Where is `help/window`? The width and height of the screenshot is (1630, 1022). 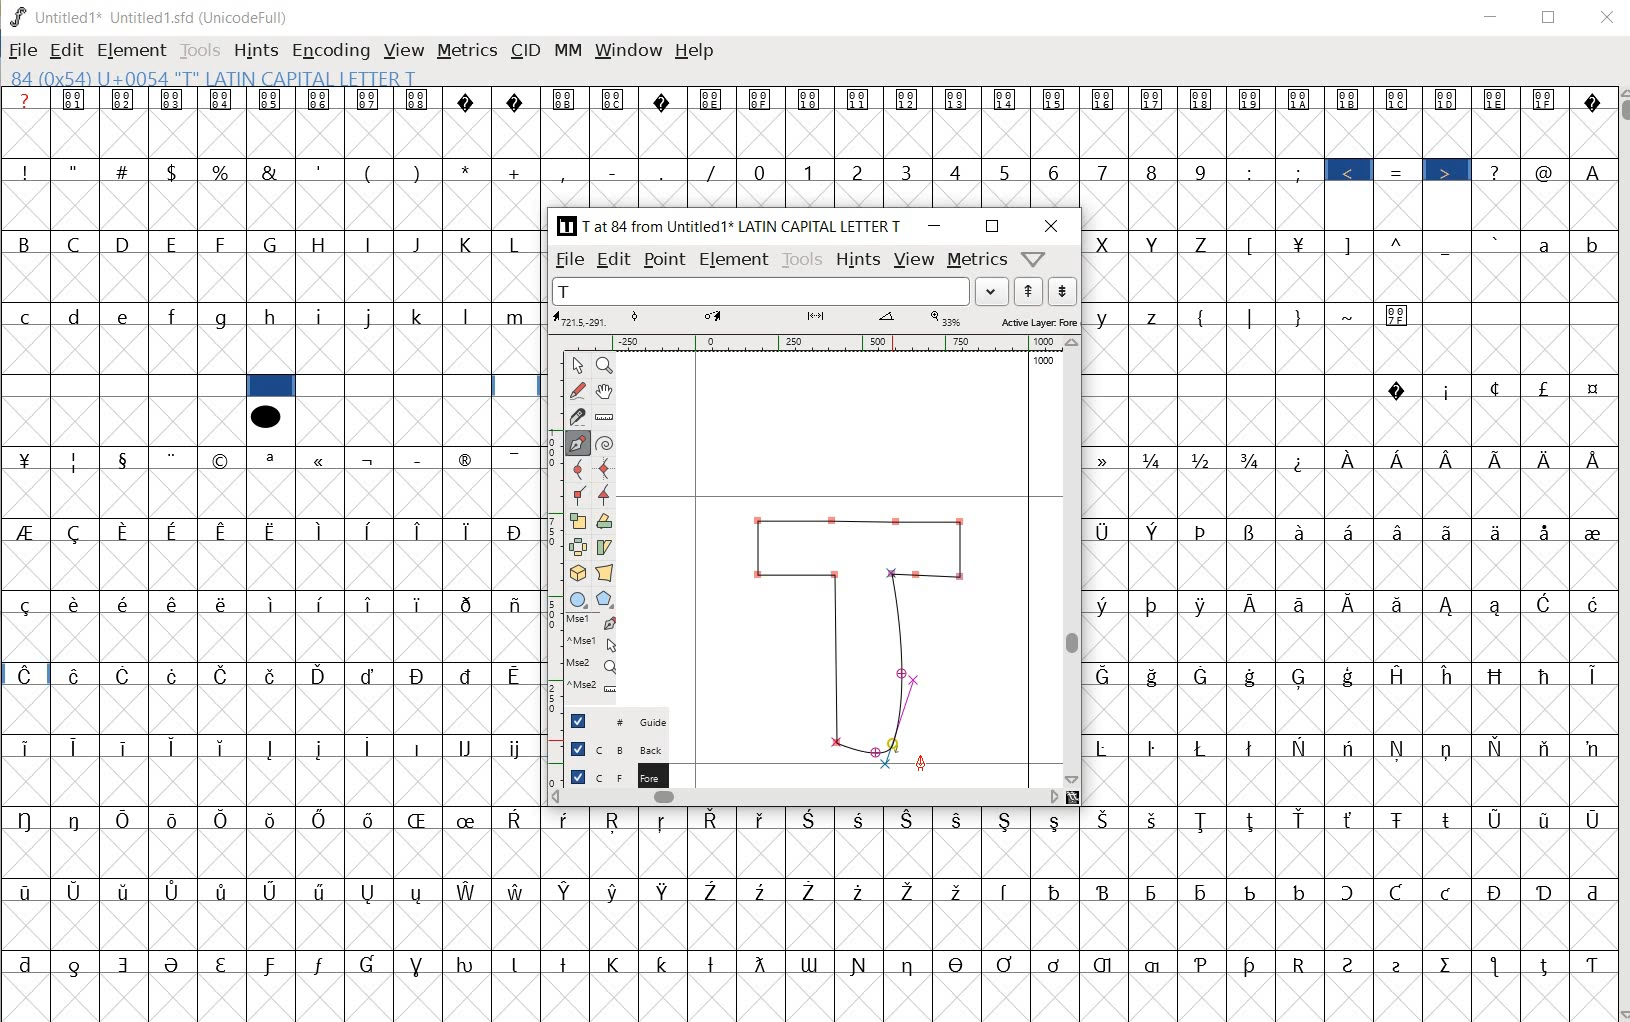
help/window is located at coordinates (1033, 259).